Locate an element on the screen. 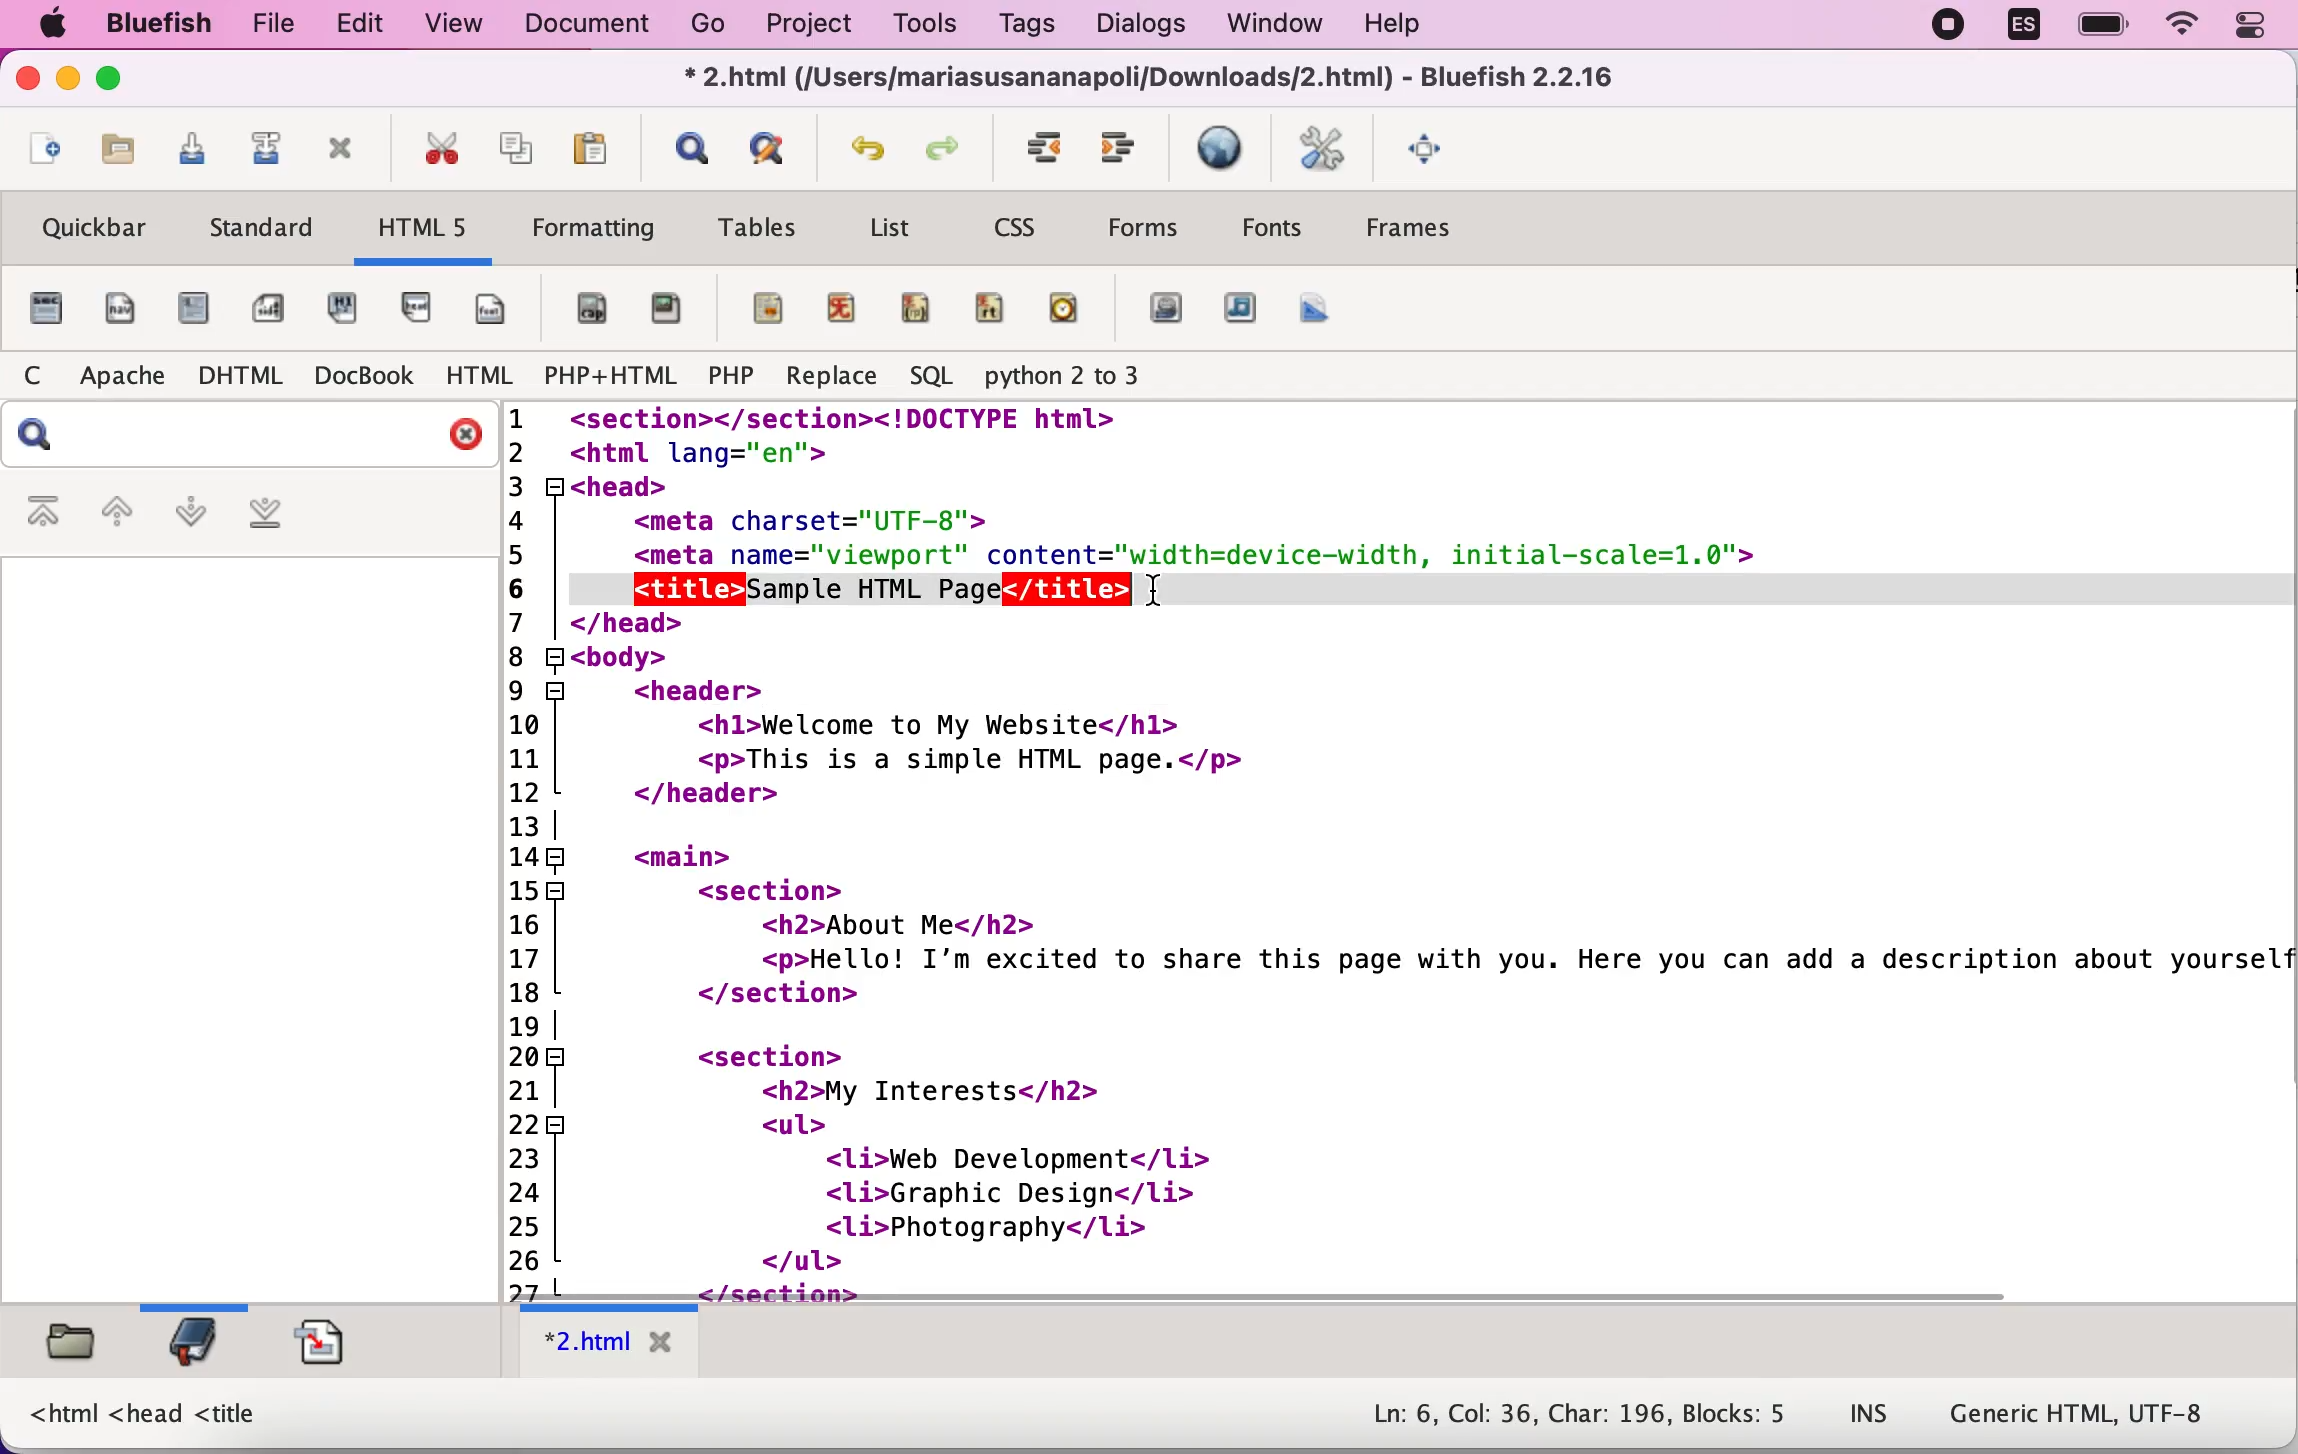 The height and width of the screenshot is (1454, 2298). advanced find and replace is located at coordinates (776, 147).